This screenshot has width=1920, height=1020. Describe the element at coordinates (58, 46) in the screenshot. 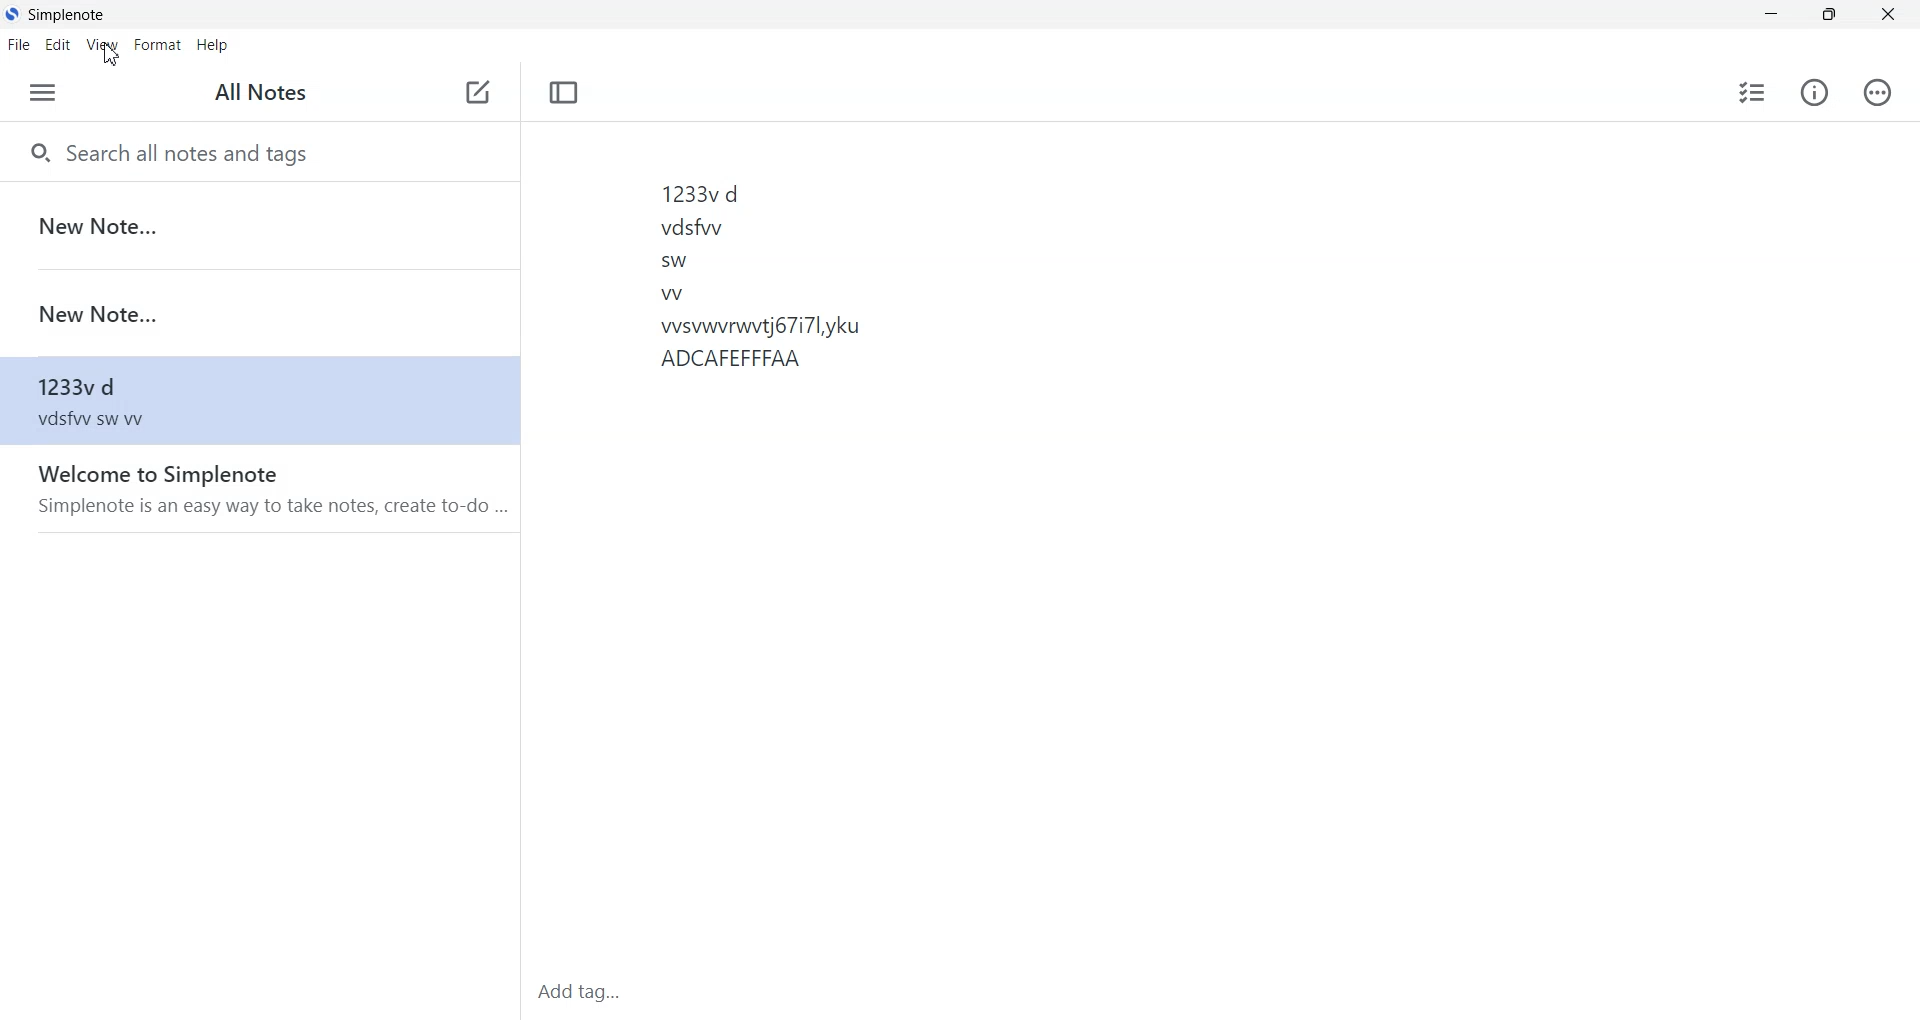

I see `Edit` at that location.